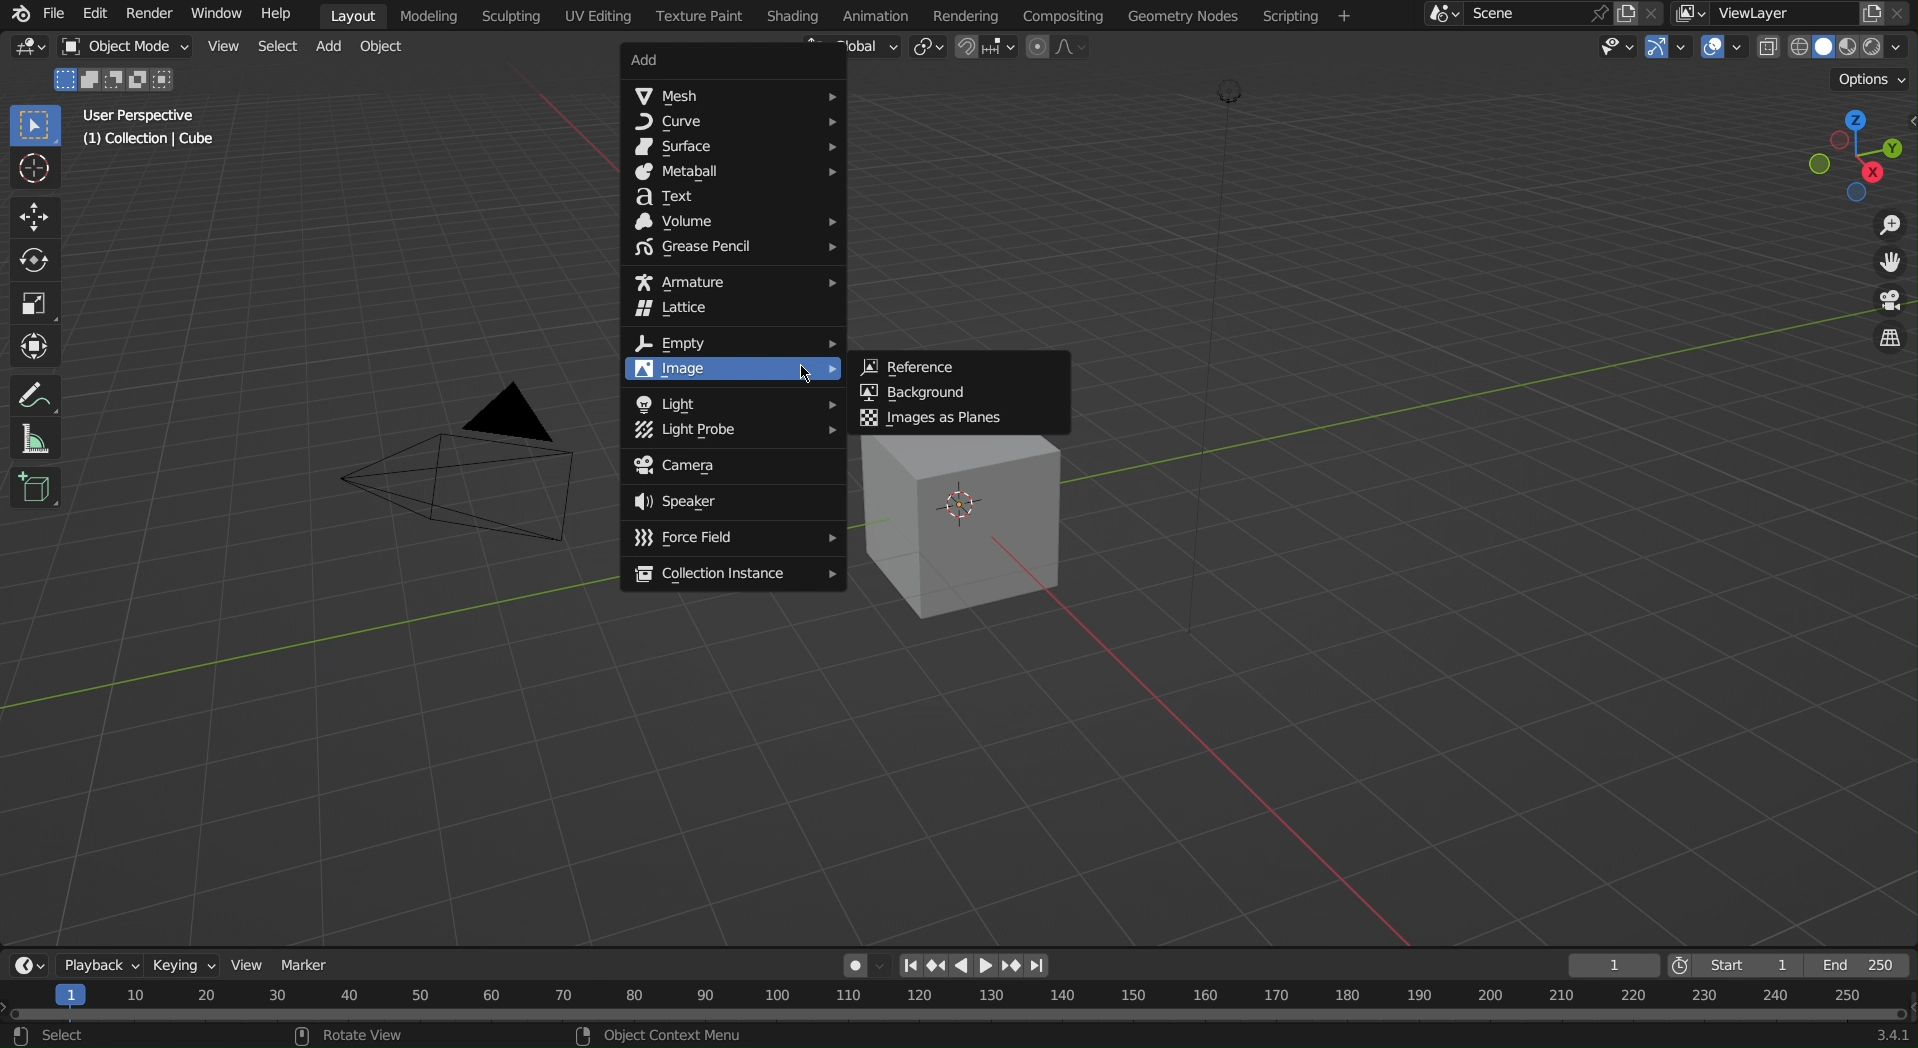  I want to click on Text, so click(734, 198).